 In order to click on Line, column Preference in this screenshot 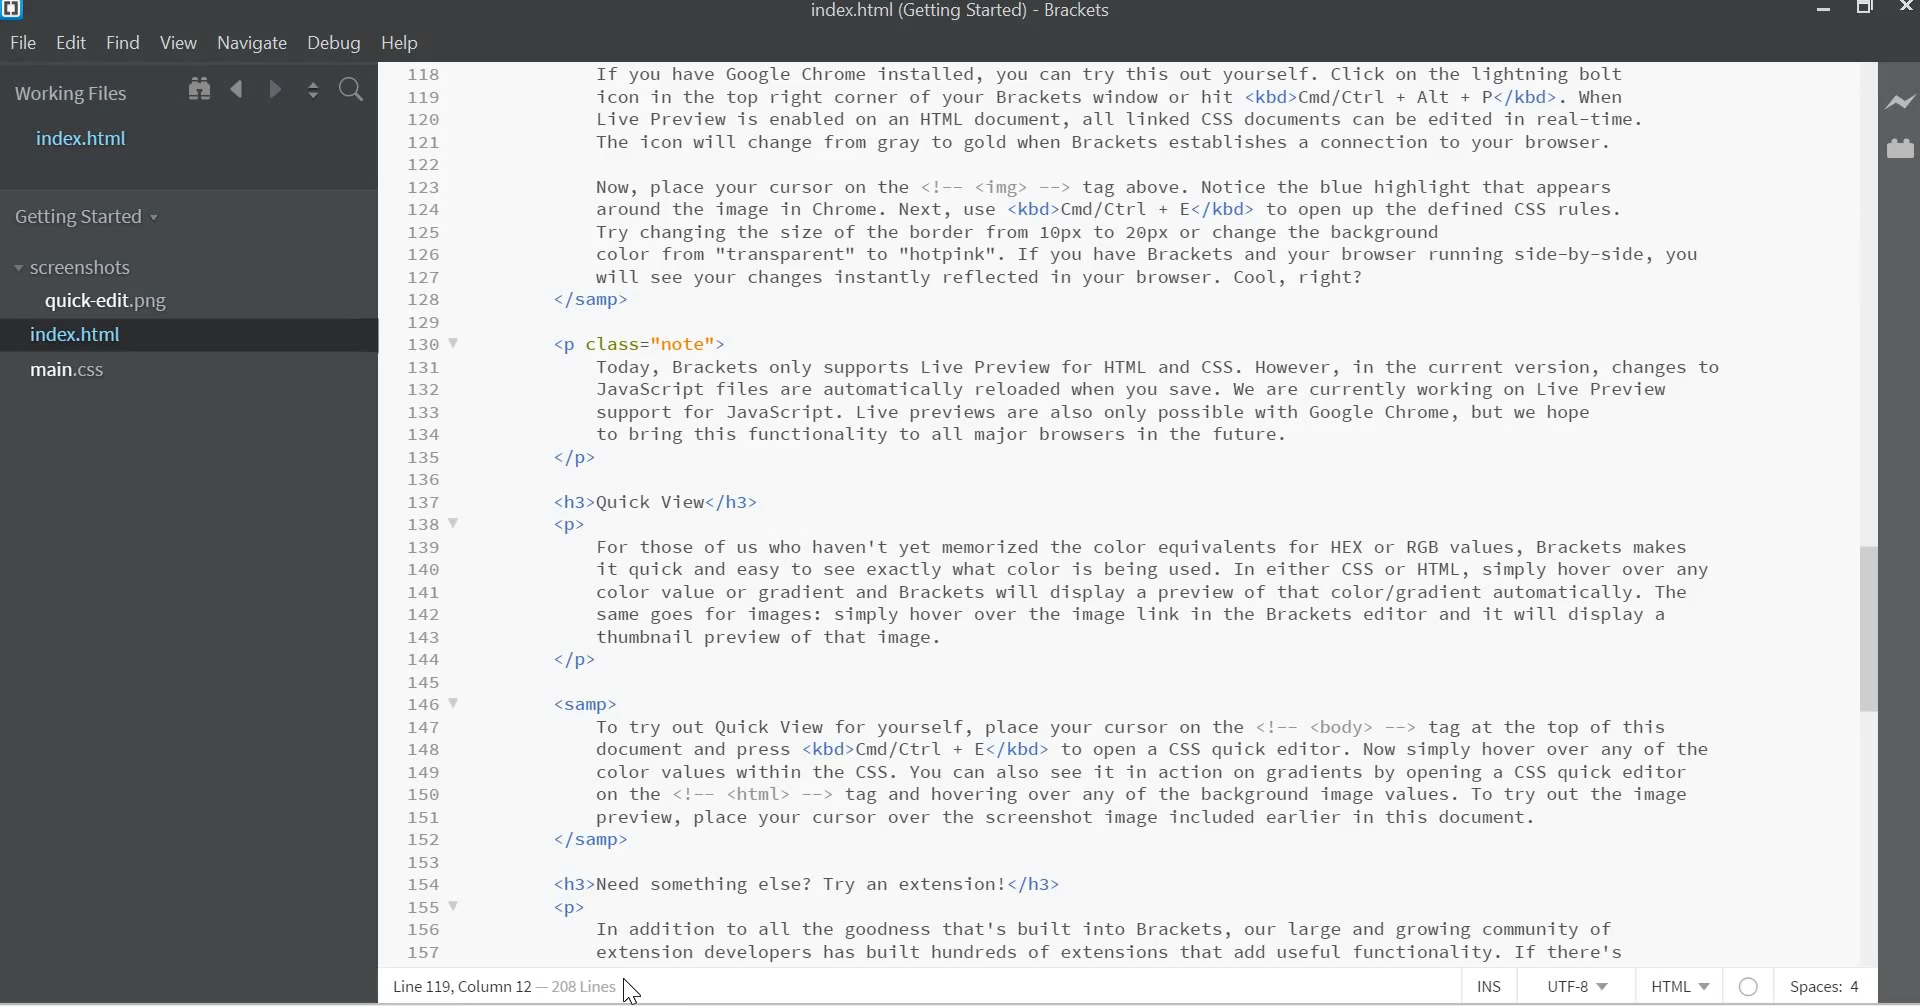, I will do `click(459, 987)`.